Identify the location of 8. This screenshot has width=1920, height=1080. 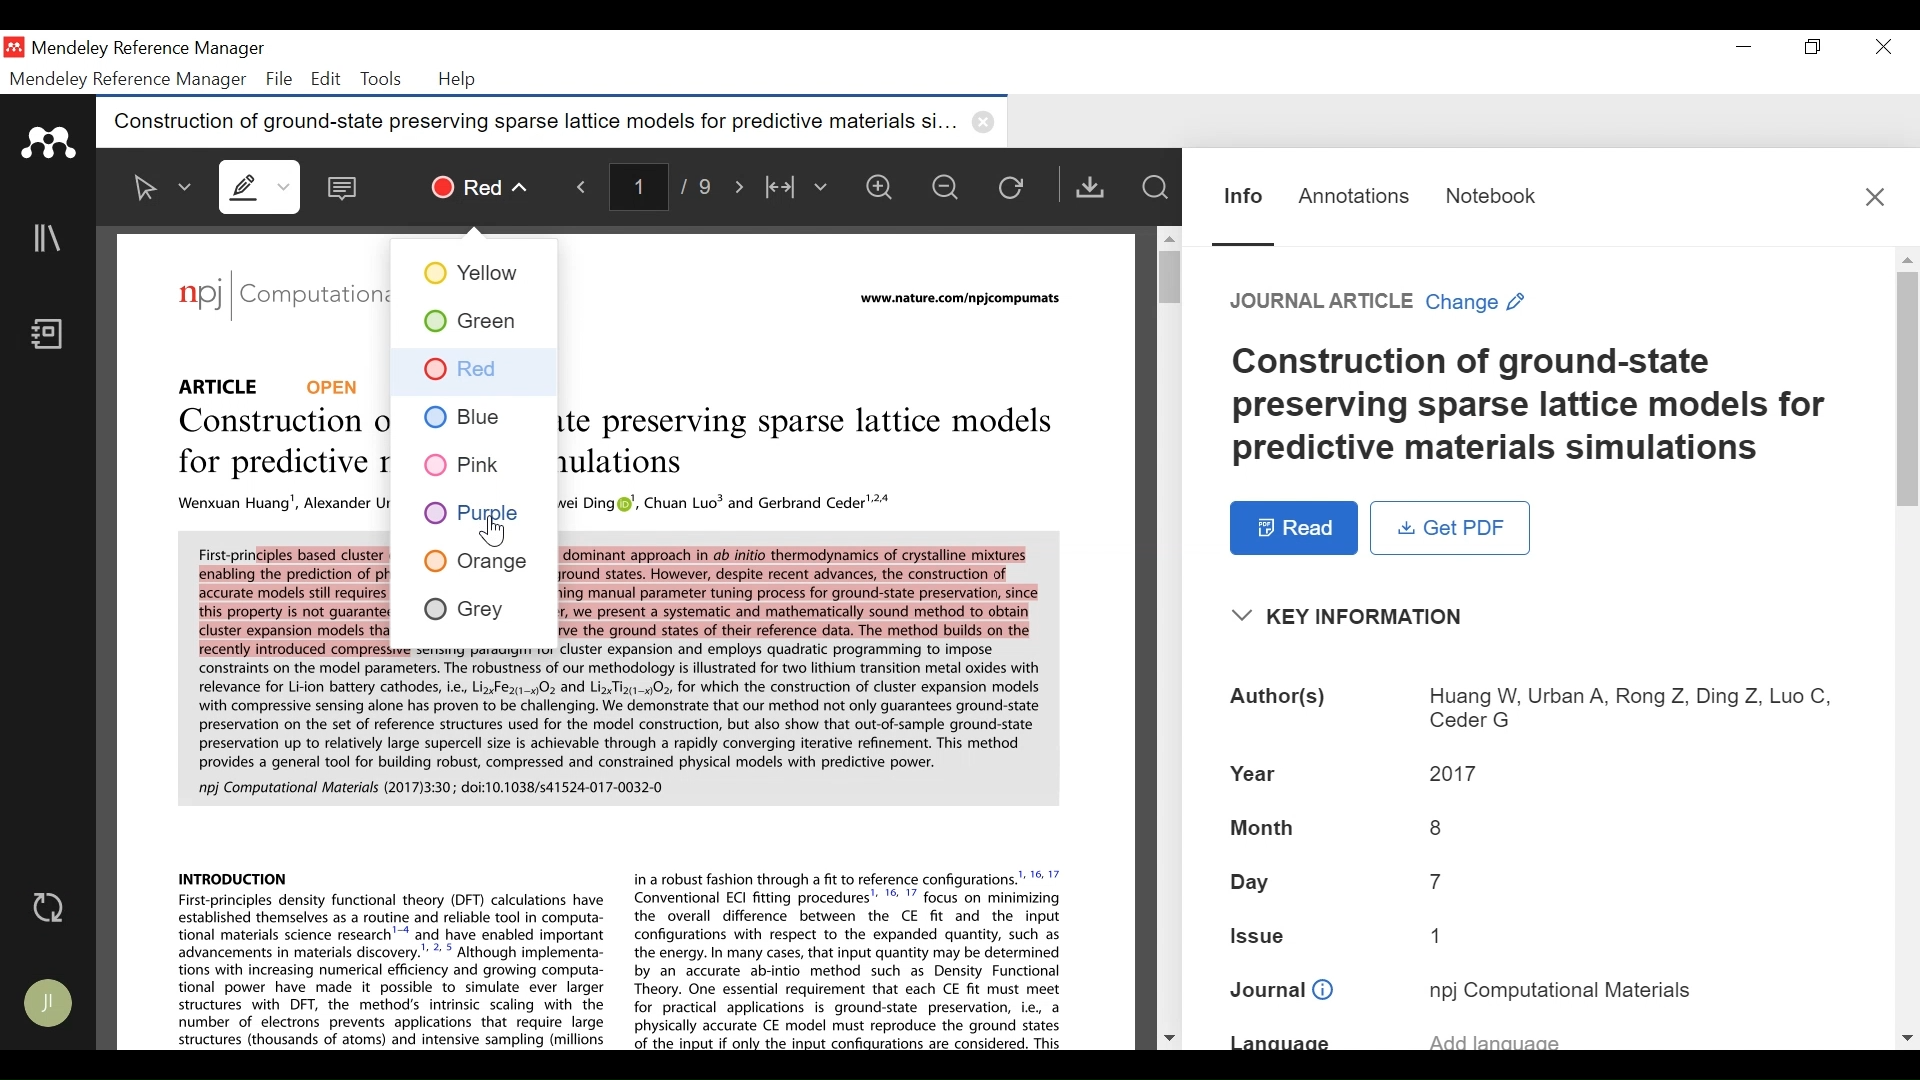
(1436, 830).